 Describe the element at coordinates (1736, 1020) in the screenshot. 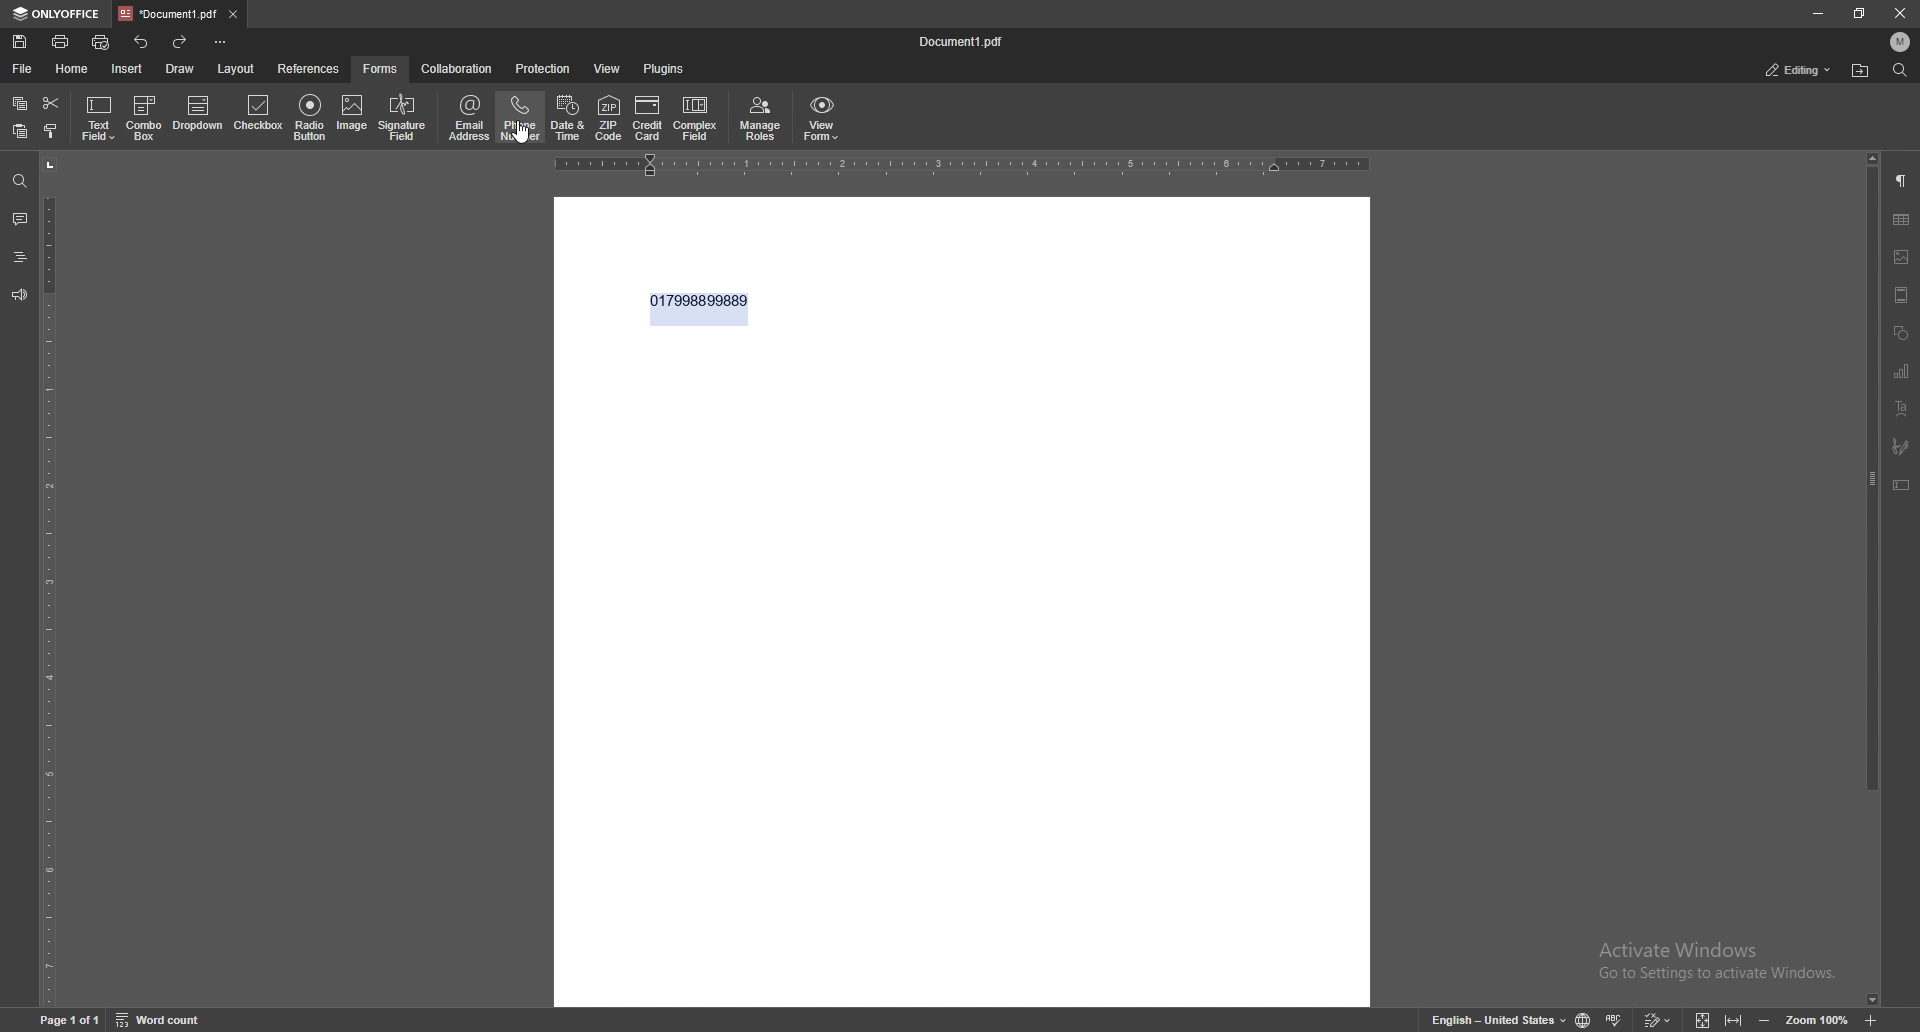

I see `fit to width` at that location.